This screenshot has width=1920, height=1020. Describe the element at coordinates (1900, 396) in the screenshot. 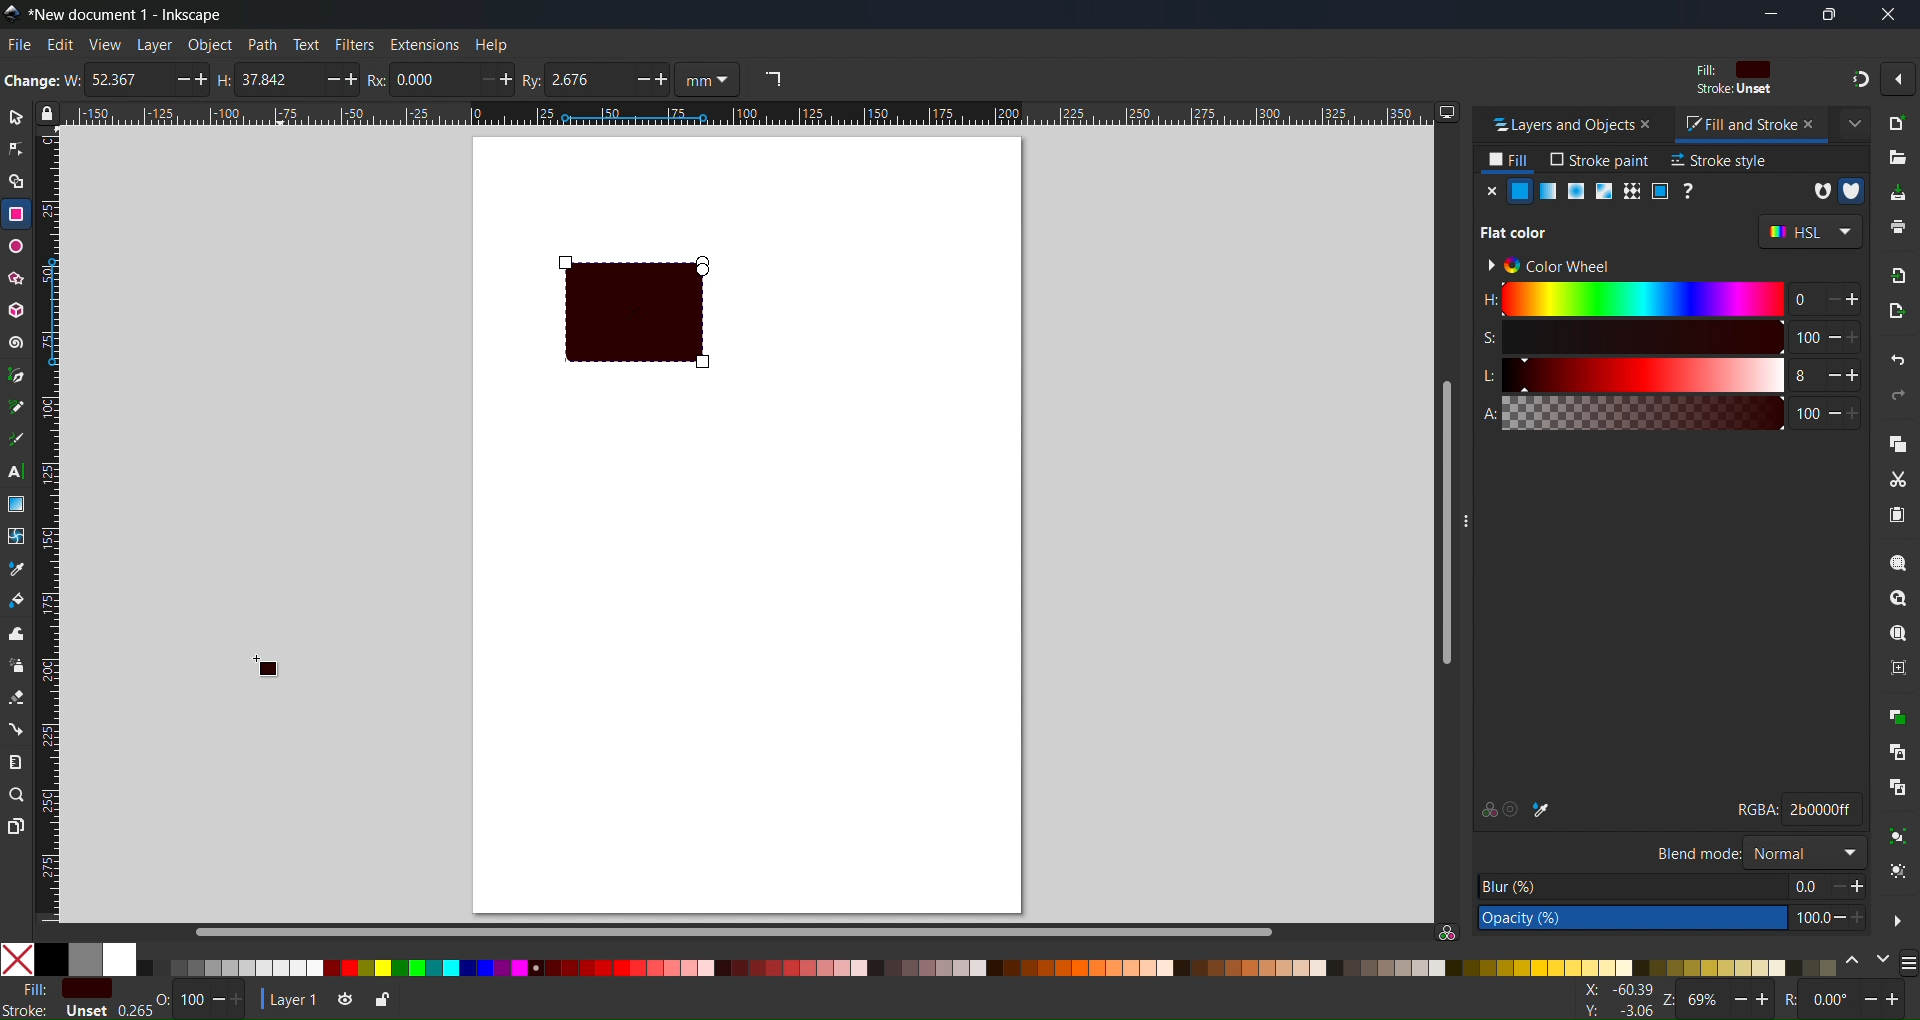

I see `Redo` at that location.